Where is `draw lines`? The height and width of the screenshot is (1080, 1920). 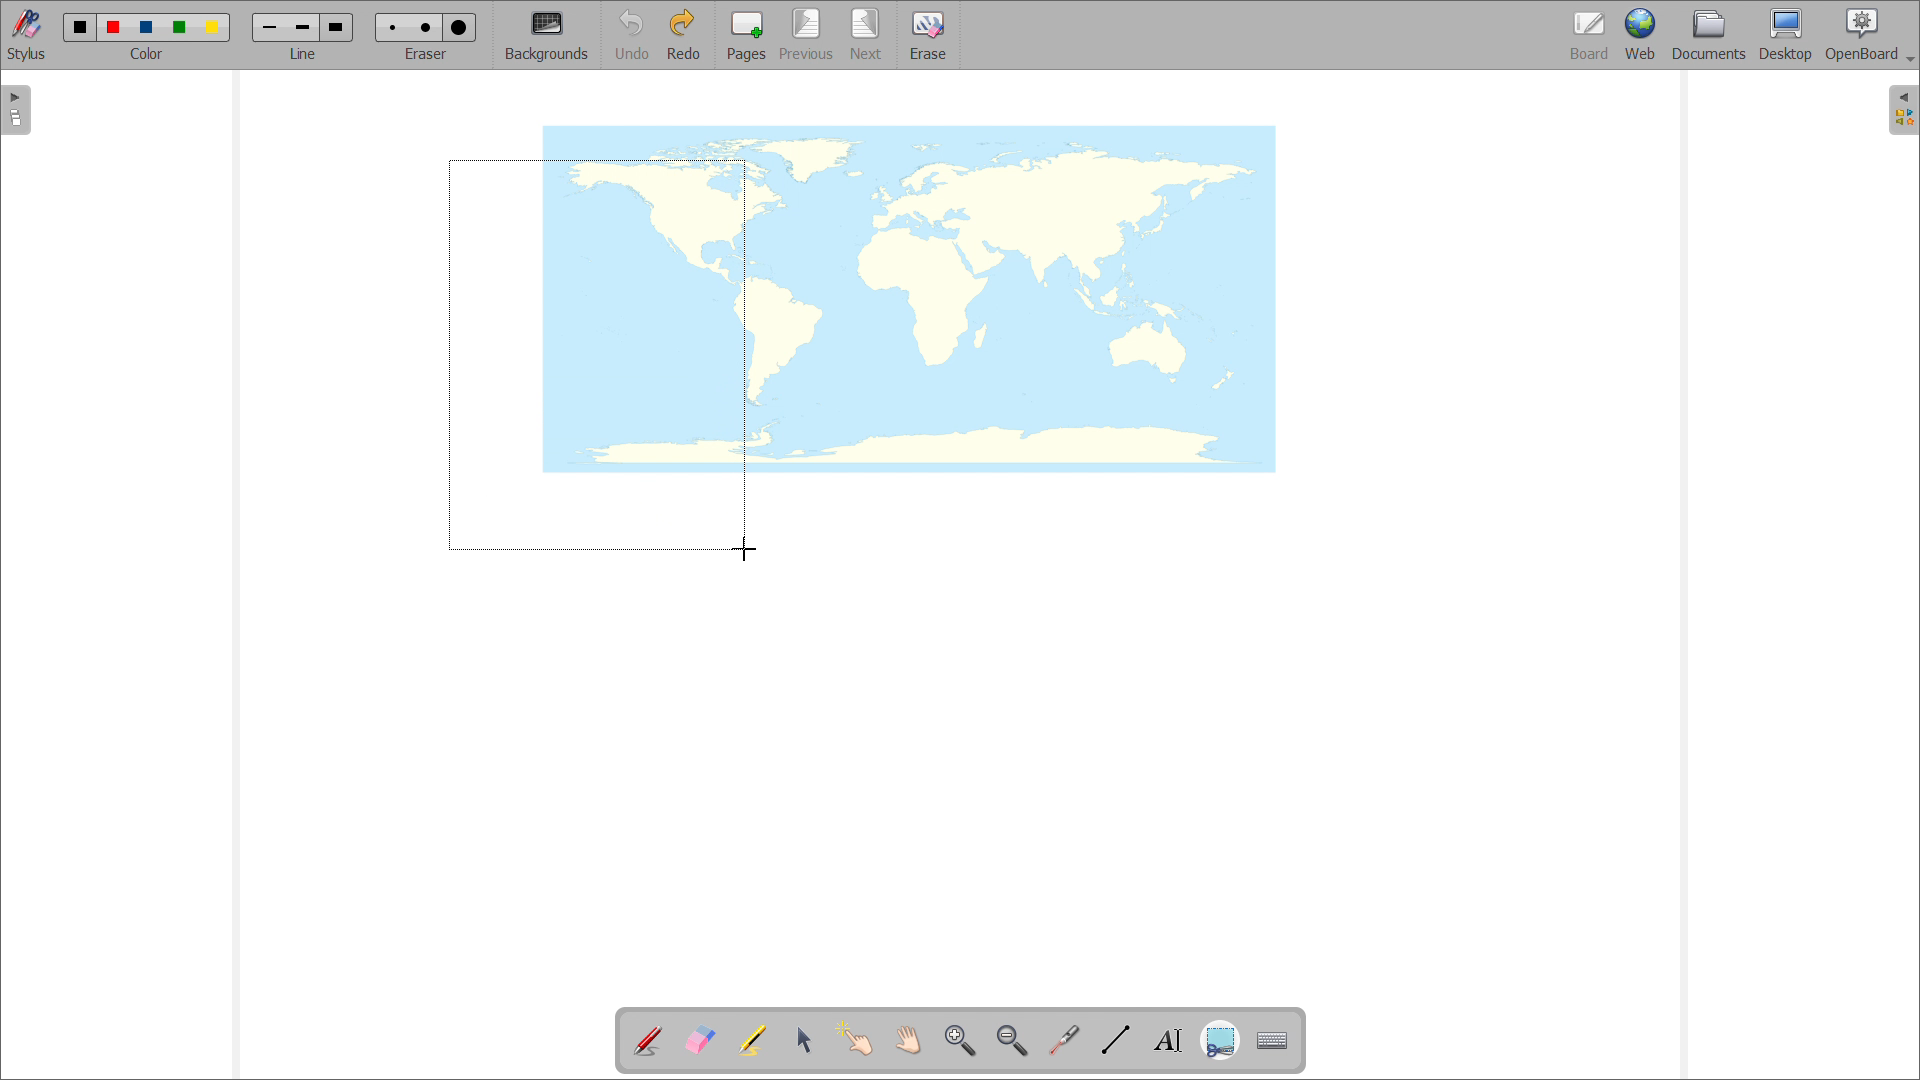 draw lines is located at coordinates (1116, 1040).